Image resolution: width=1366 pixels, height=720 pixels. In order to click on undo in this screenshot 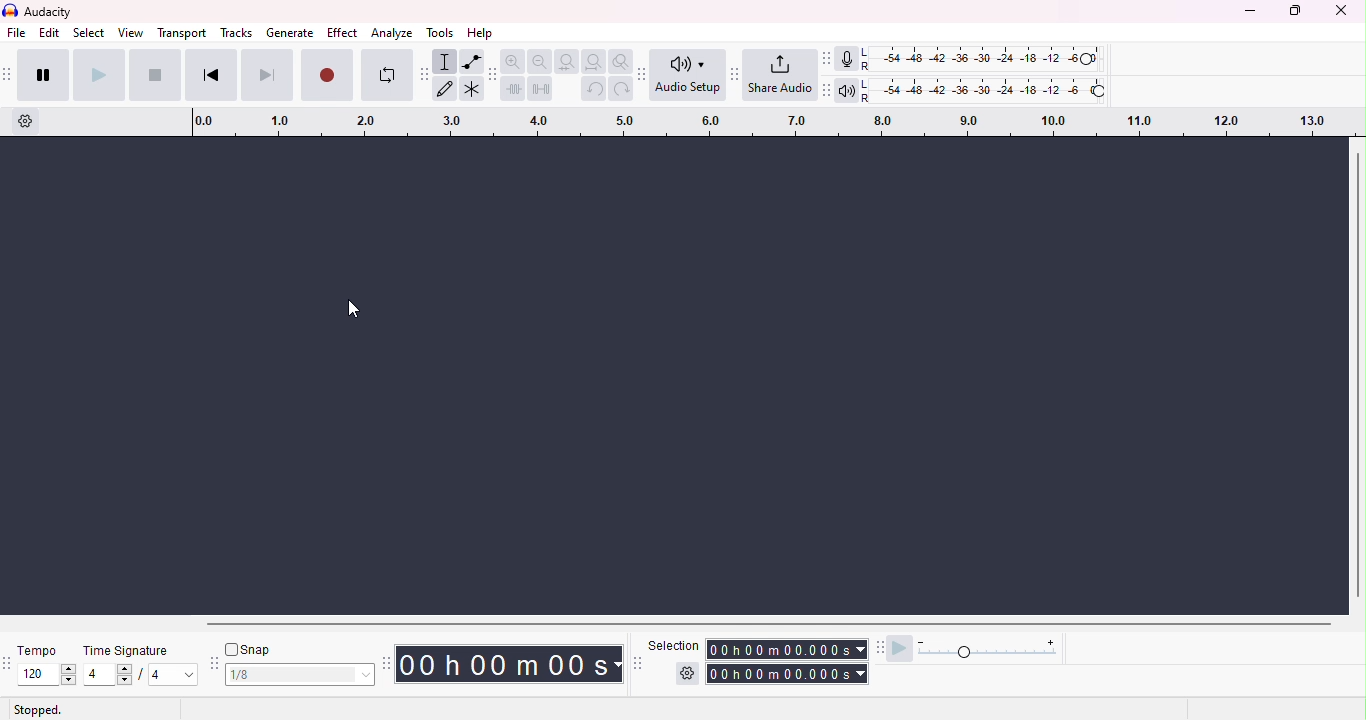, I will do `click(593, 89)`.